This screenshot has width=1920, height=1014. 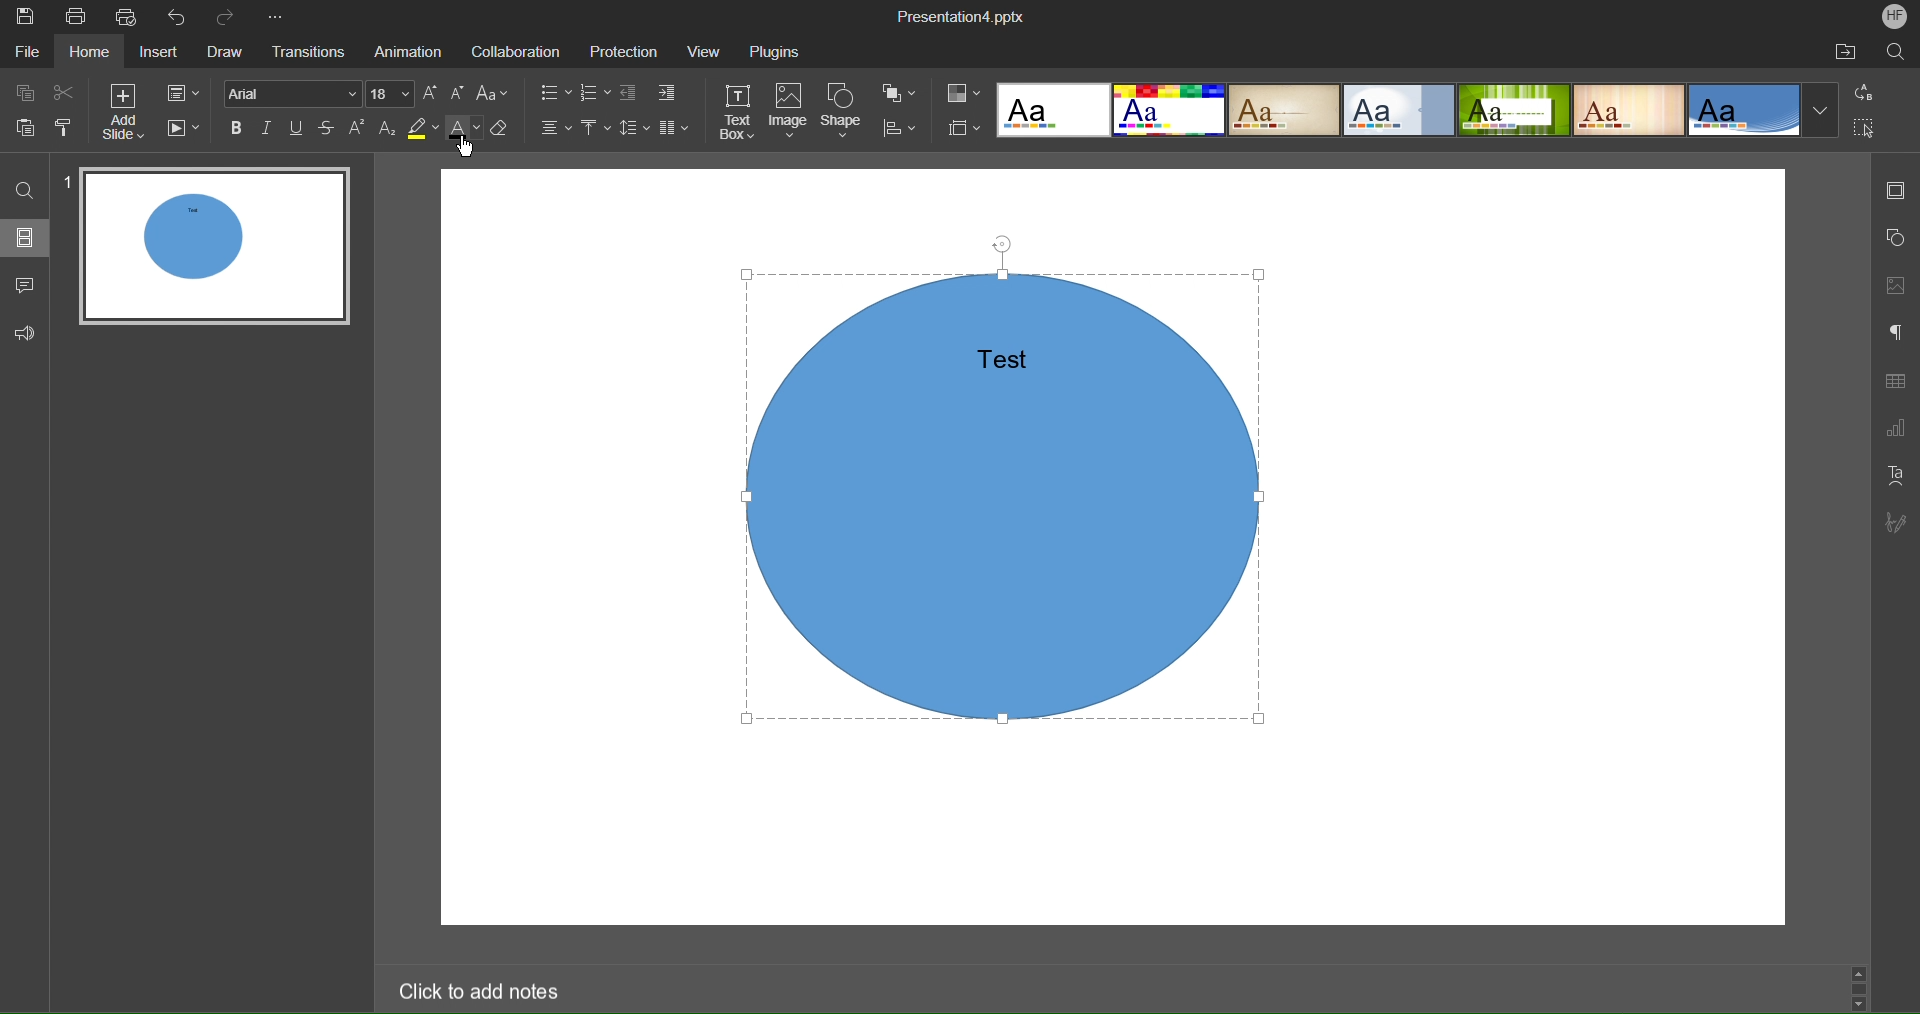 What do you see at coordinates (328, 130) in the screenshot?
I see `Strikethrough` at bounding box center [328, 130].